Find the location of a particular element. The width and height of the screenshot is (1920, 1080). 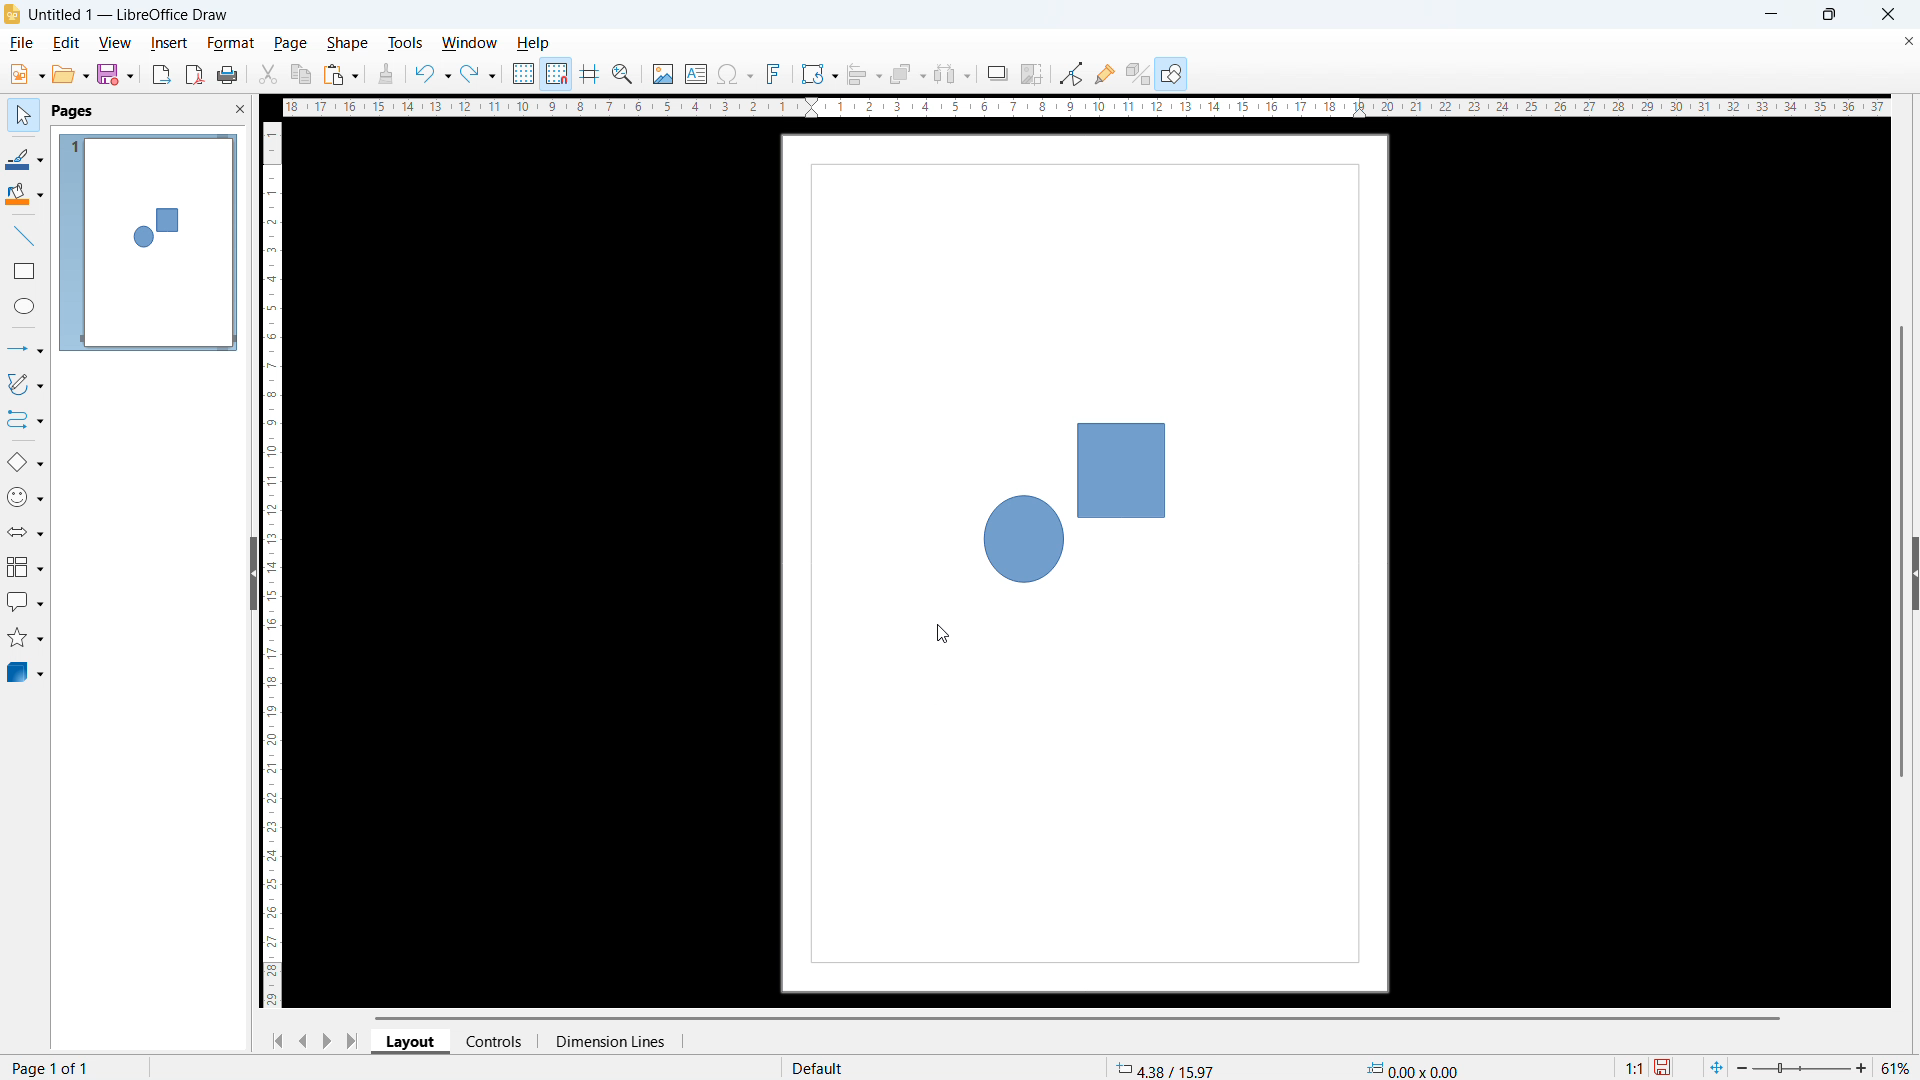

go to first page is located at coordinates (278, 1040).